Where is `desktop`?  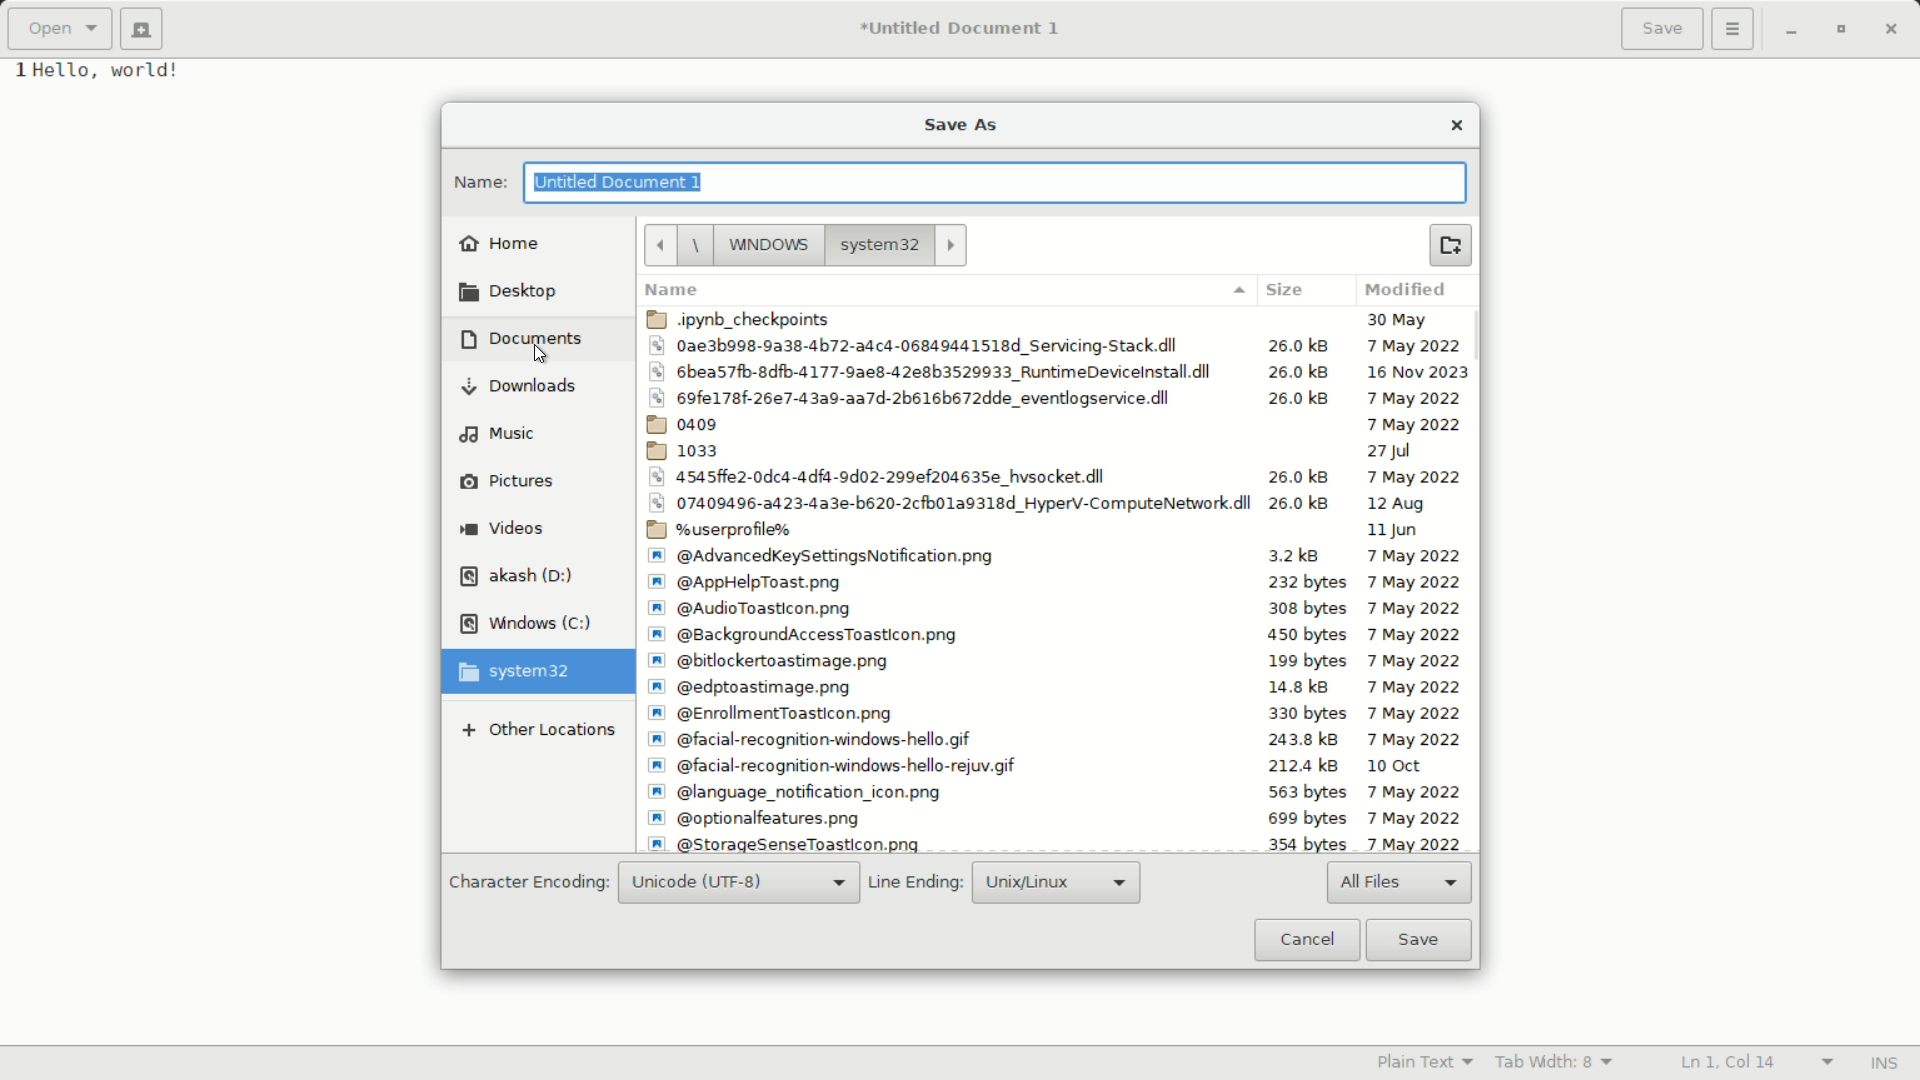
desktop is located at coordinates (508, 295).